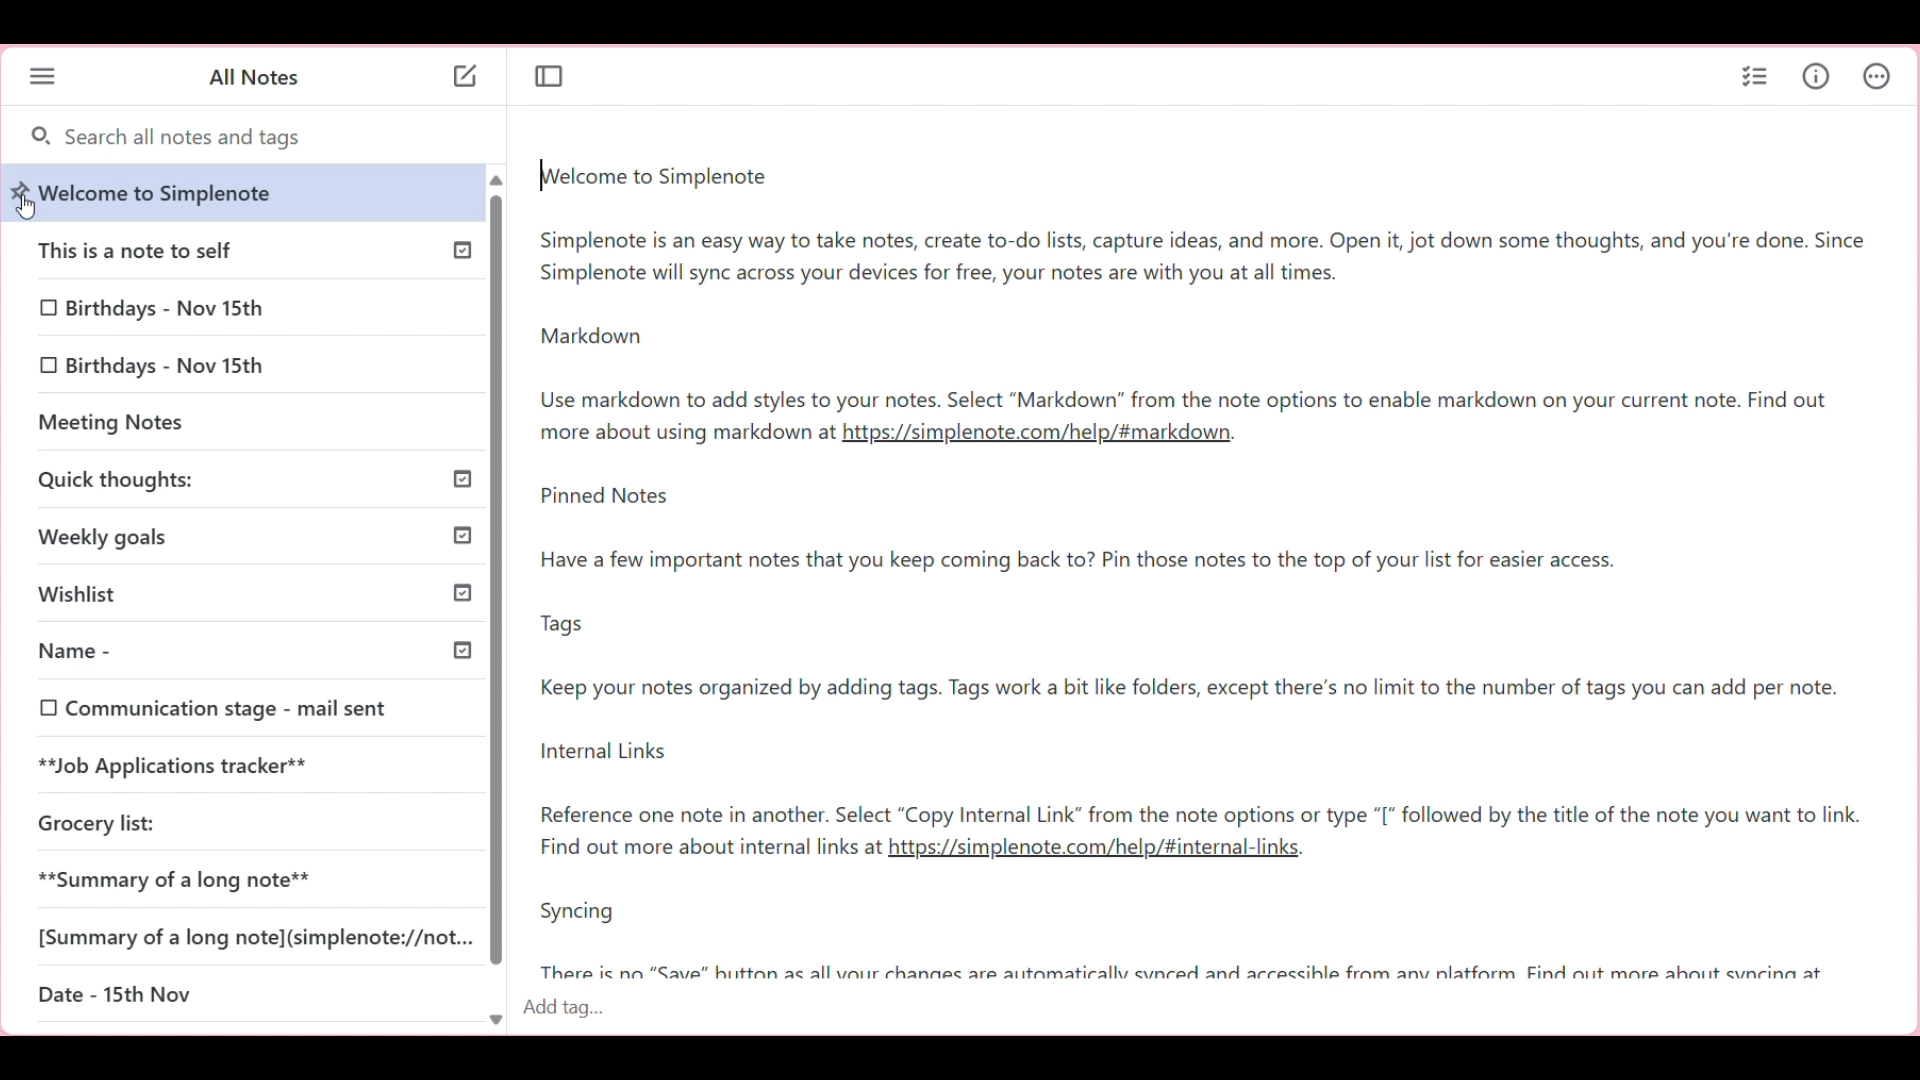 The width and height of the screenshot is (1920, 1080). I want to click on , so click(461, 650).